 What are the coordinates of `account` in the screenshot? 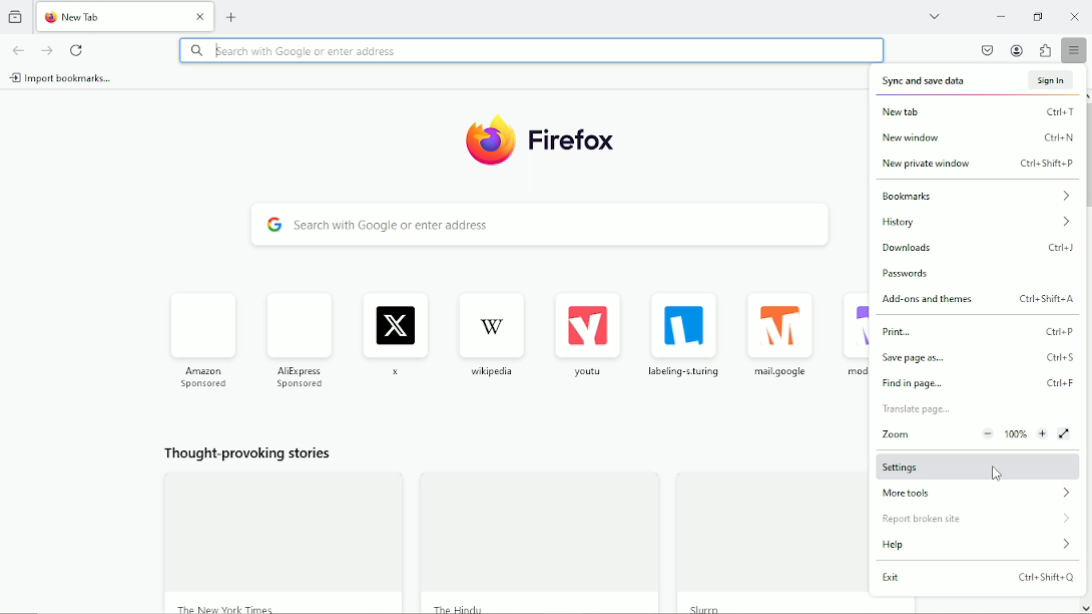 It's located at (1017, 51).